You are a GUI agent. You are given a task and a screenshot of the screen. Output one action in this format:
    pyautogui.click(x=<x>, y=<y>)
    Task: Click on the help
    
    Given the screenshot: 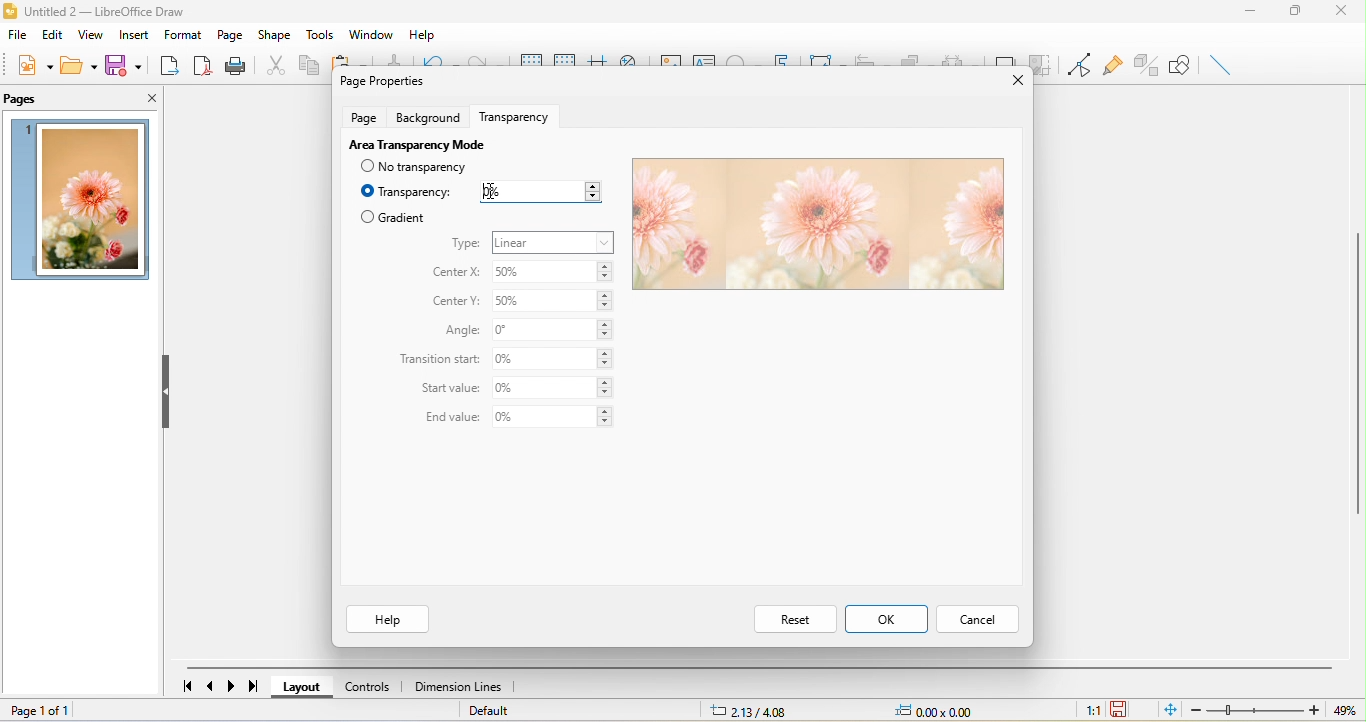 What is the action you would take?
    pyautogui.click(x=386, y=619)
    